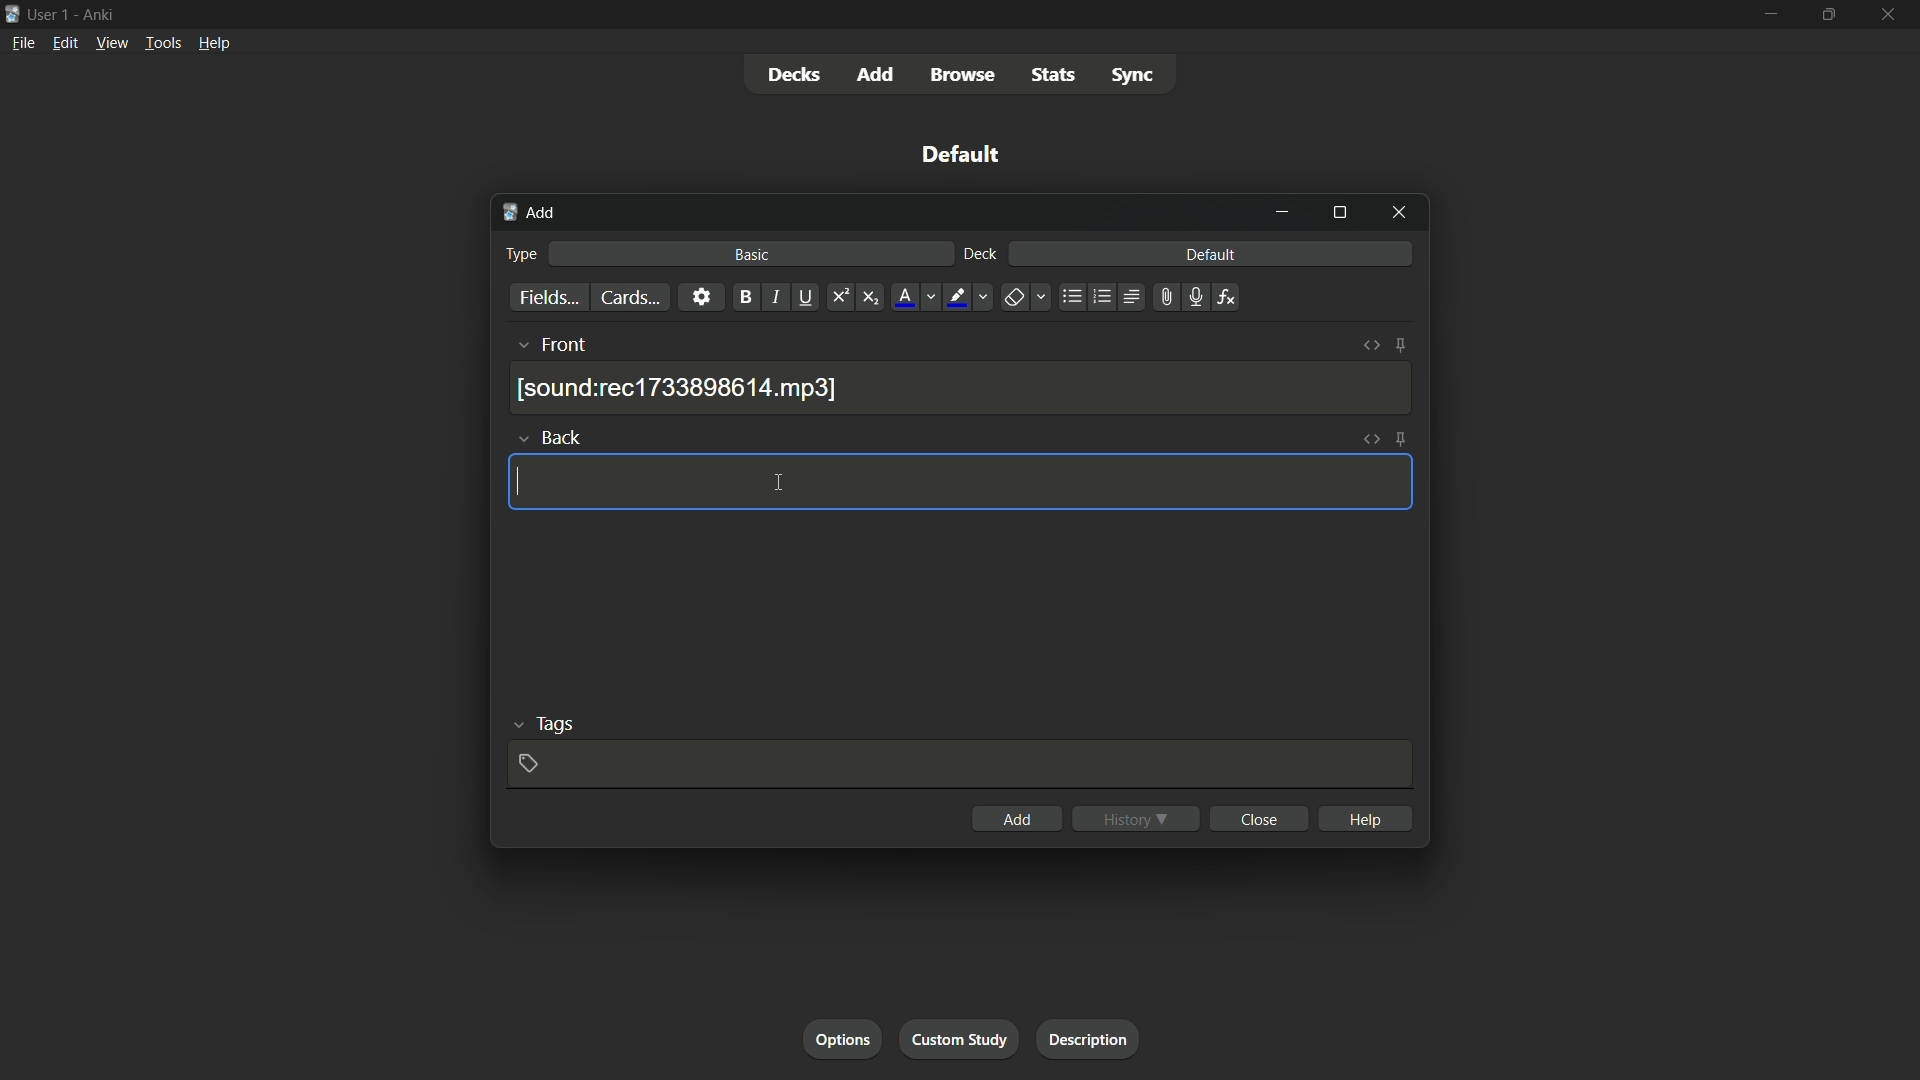 This screenshot has width=1920, height=1080. I want to click on cards, so click(627, 297).